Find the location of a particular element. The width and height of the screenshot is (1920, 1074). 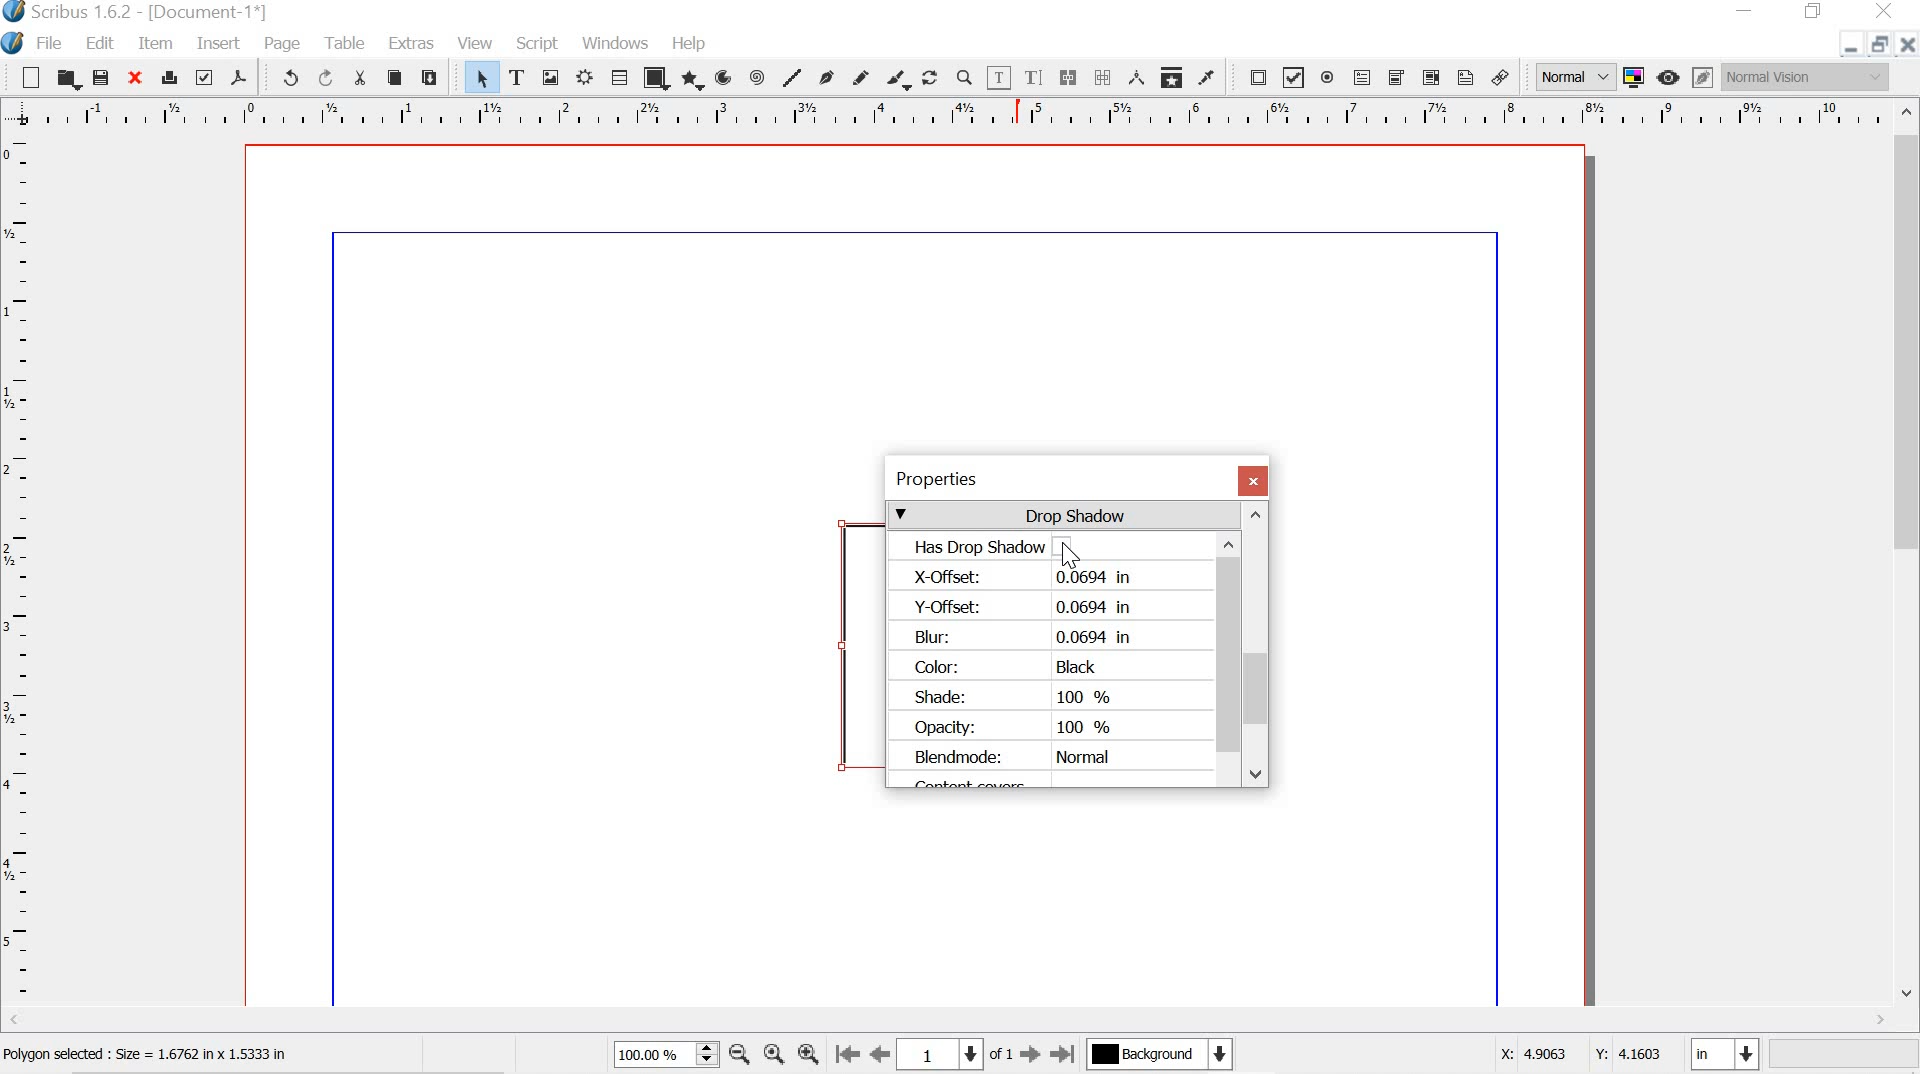

MINIMIZE is located at coordinates (1844, 51).